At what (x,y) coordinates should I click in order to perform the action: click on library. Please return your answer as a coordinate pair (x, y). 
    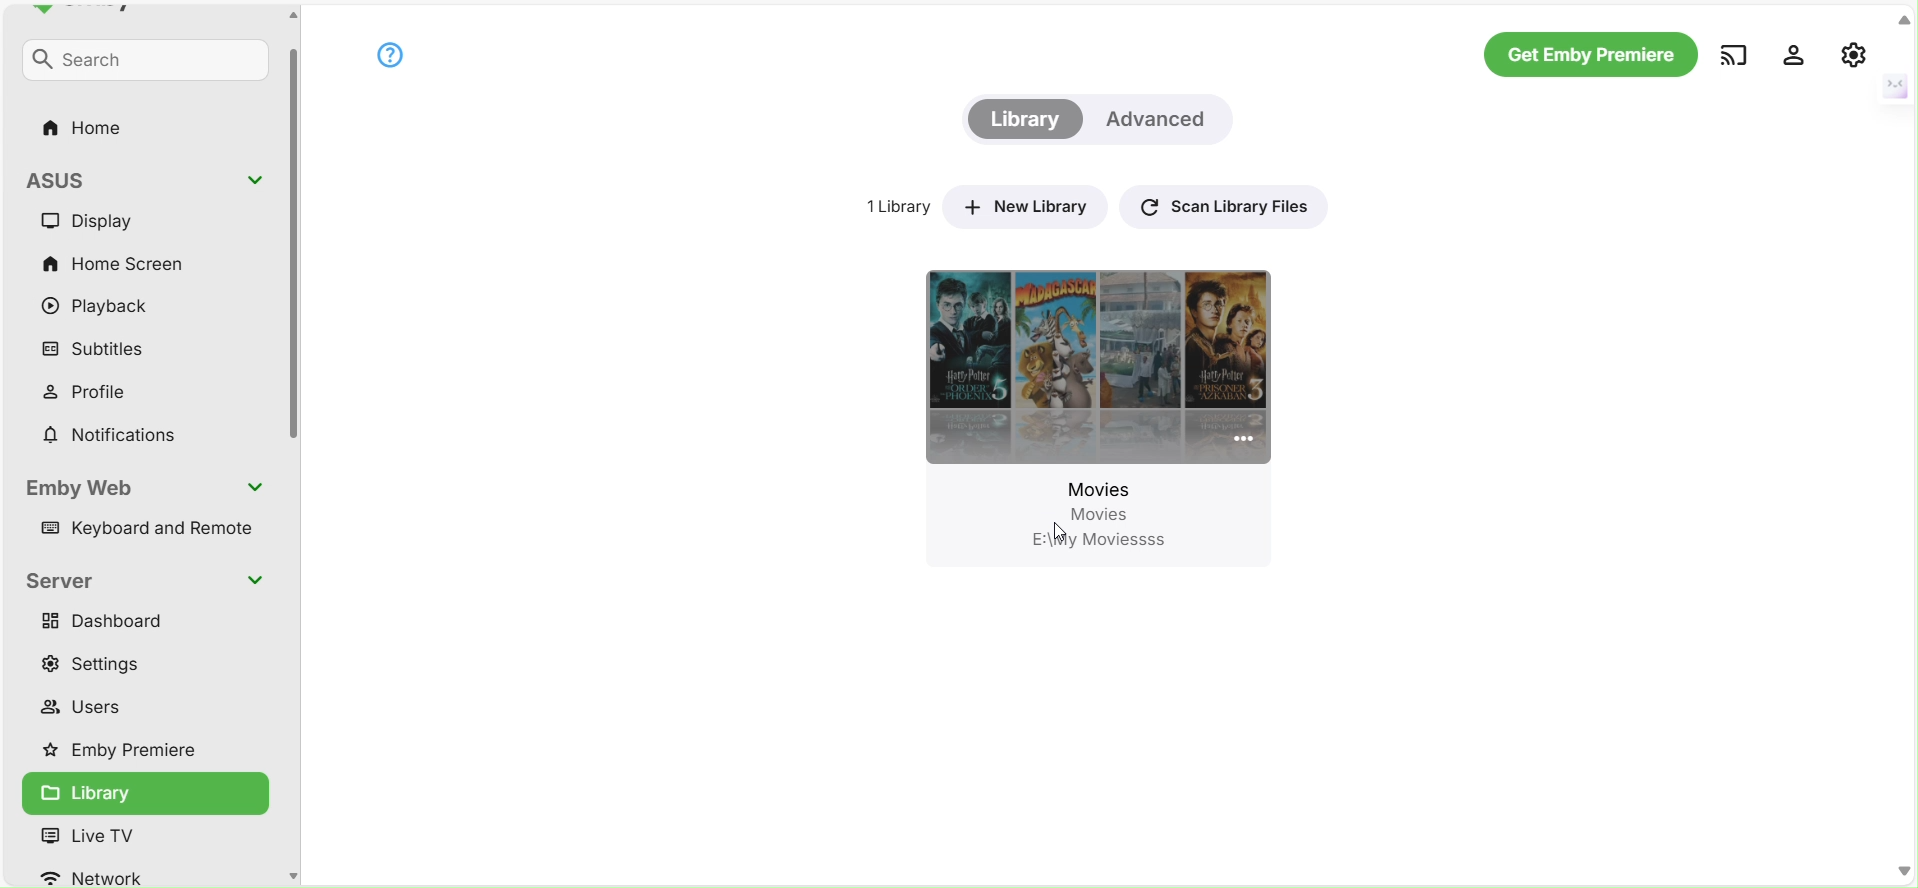
    Looking at the image, I should click on (121, 836).